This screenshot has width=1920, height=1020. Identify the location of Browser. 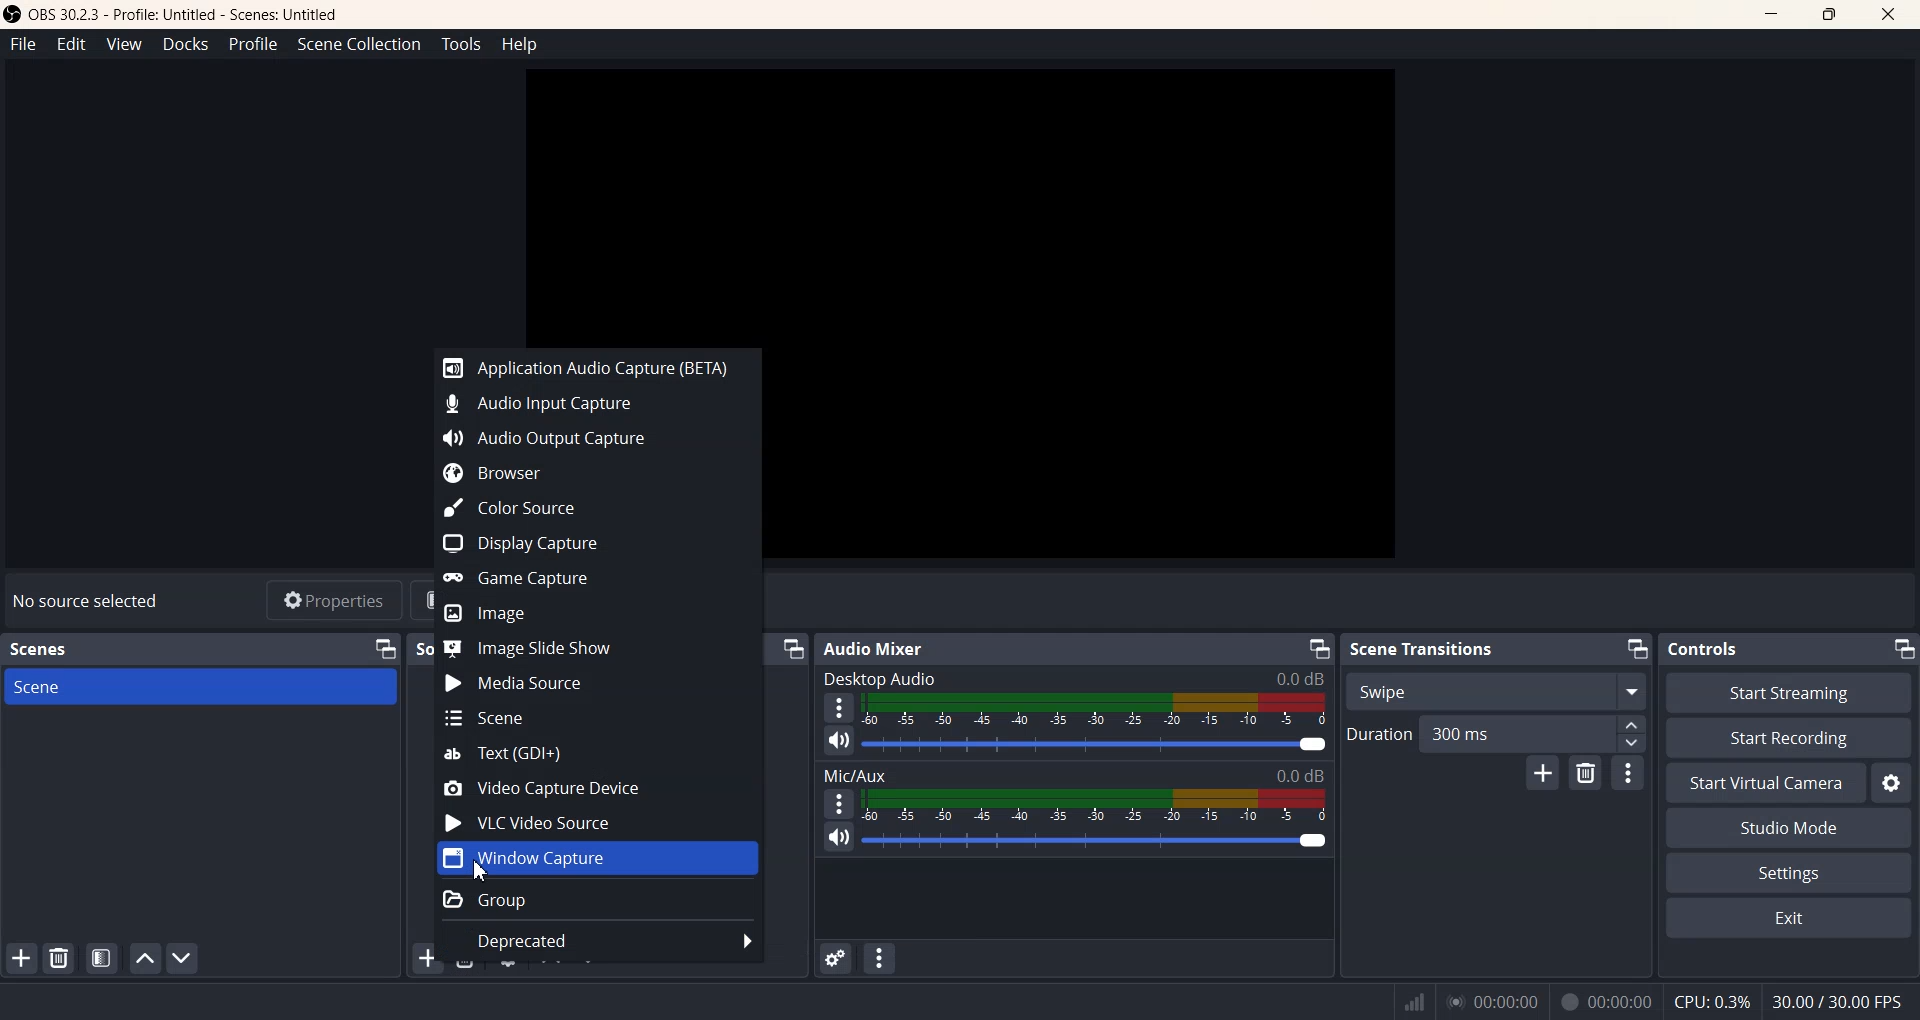
(592, 473).